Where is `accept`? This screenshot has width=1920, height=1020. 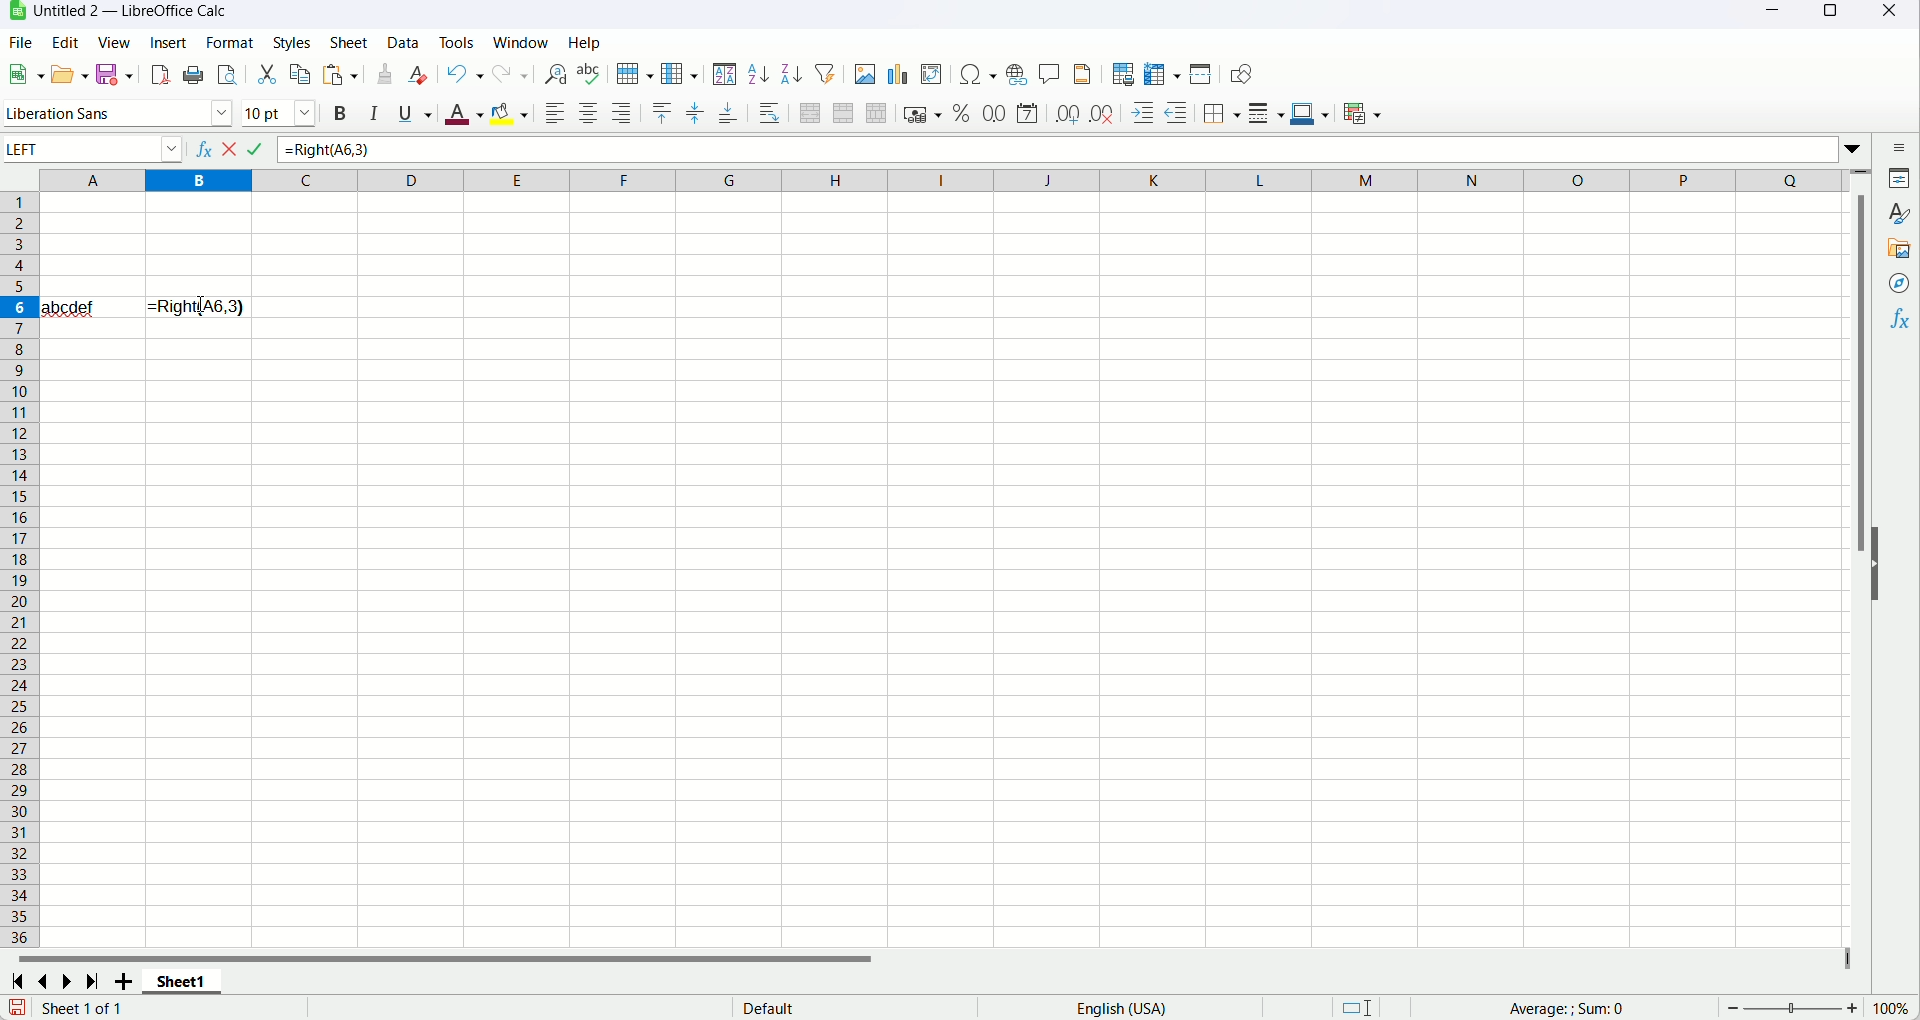
accept is located at coordinates (258, 148).